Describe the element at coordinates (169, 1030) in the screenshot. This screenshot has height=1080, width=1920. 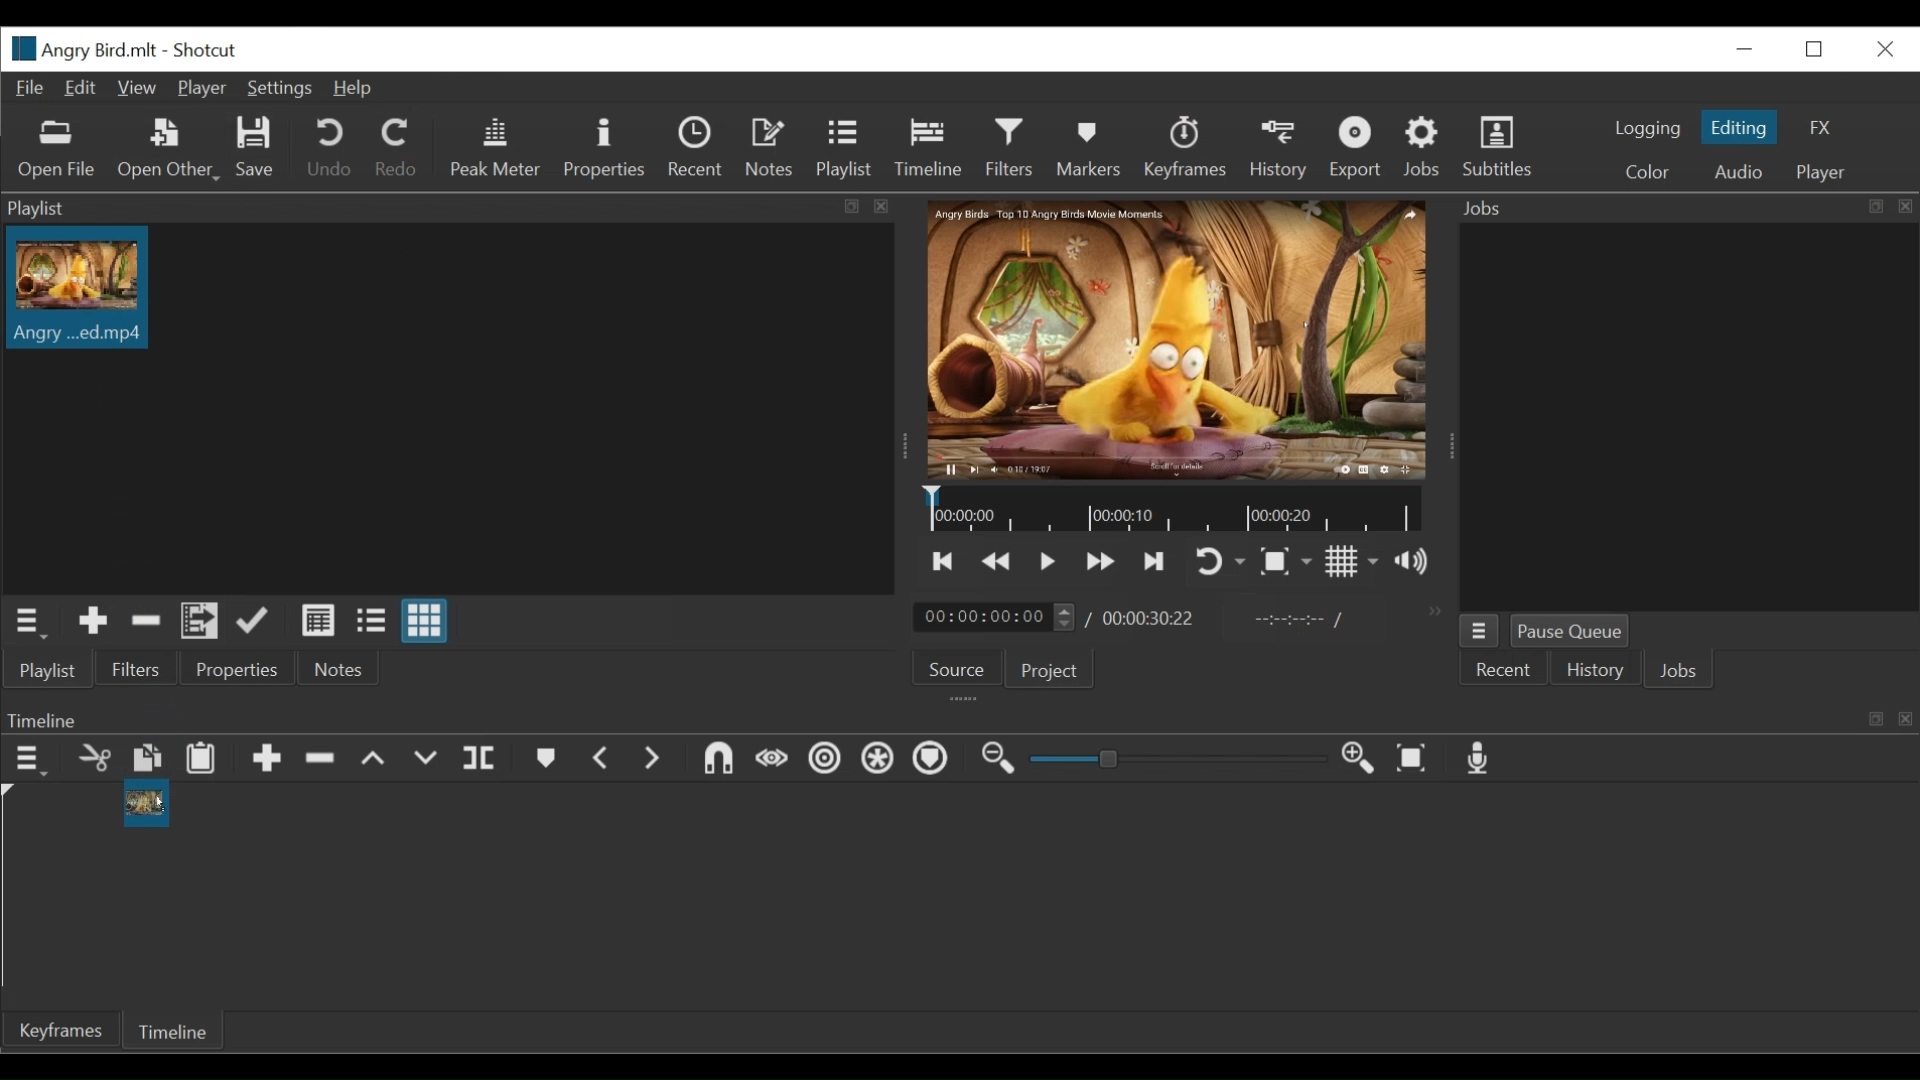
I see `Timeline` at that location.